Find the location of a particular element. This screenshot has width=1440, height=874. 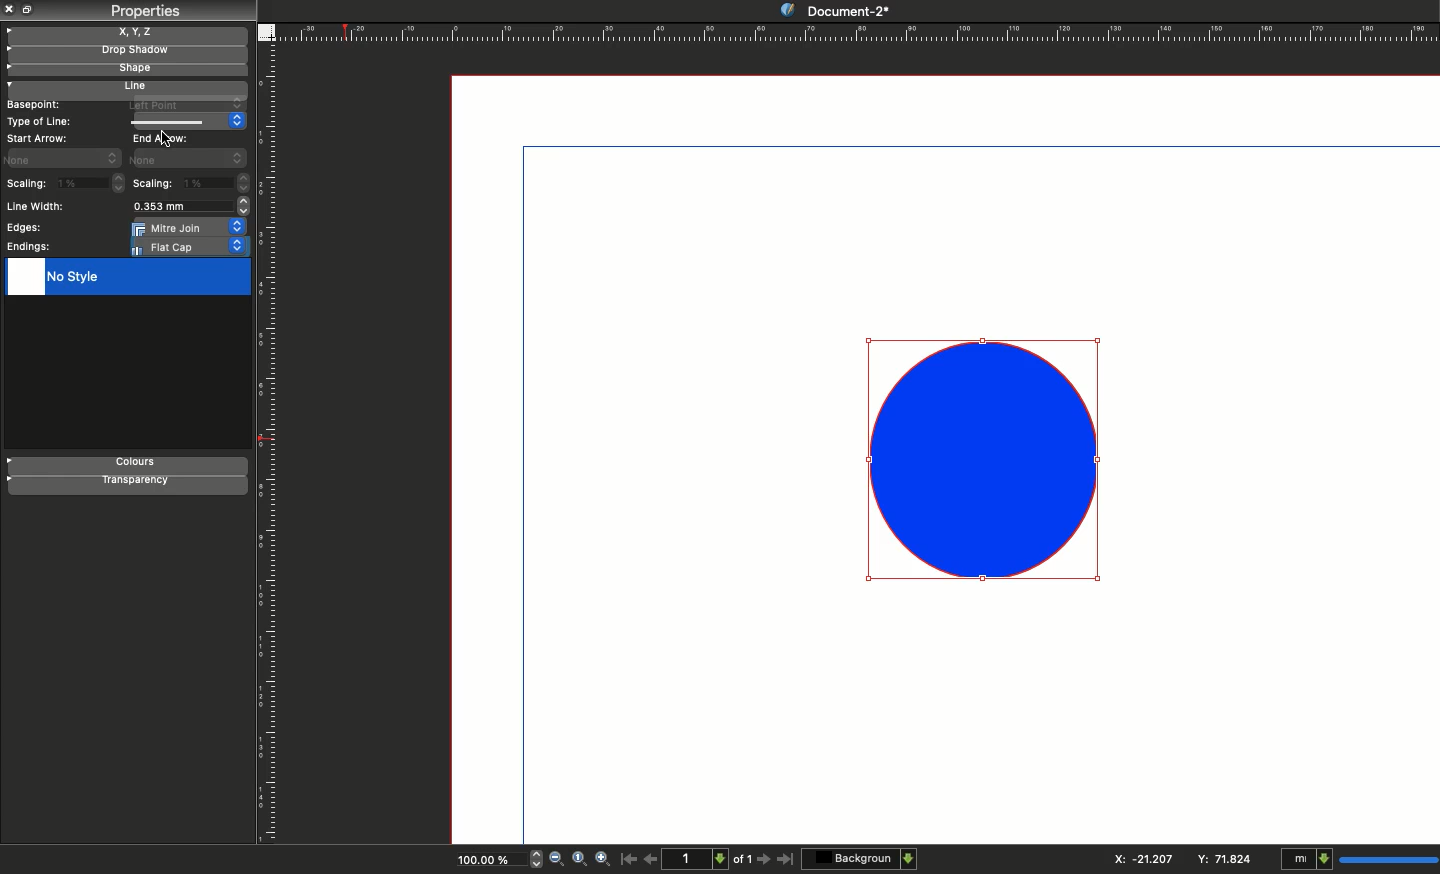

Line width is located at coordinates (40, 207).